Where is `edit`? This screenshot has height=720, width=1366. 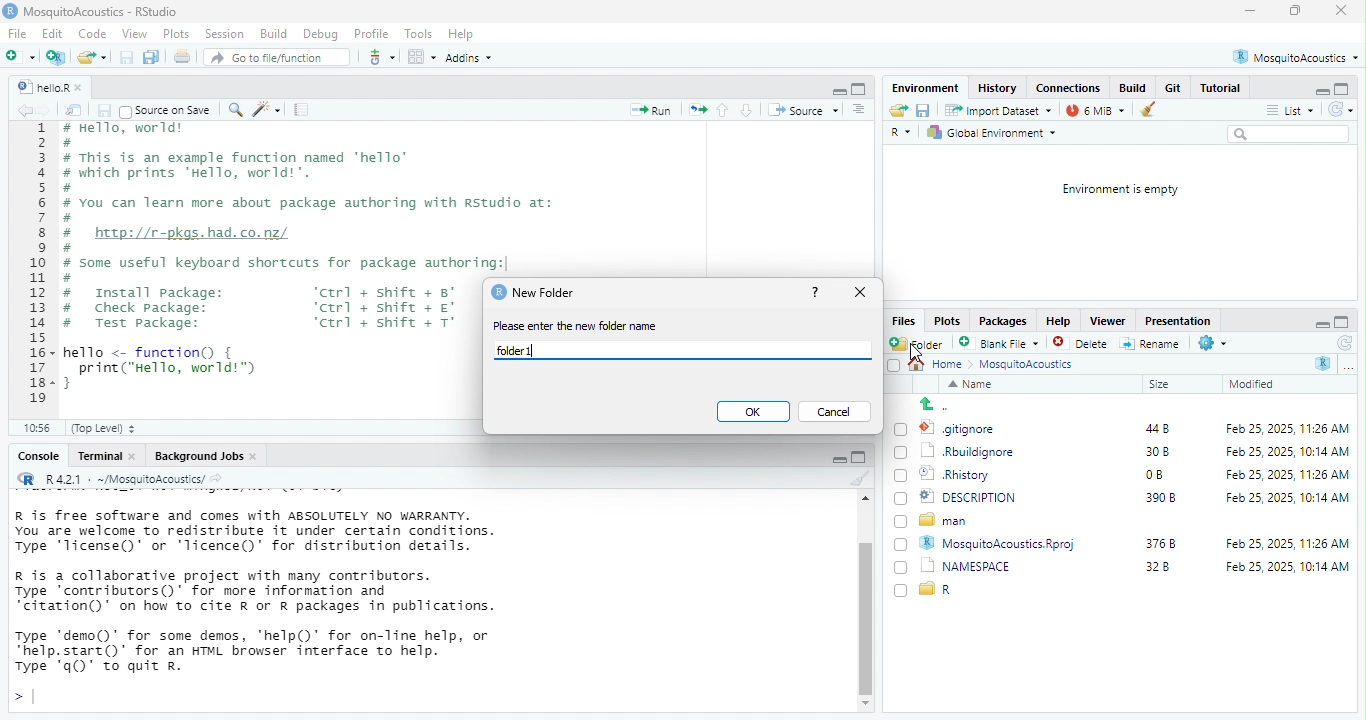
edit is located at coordinates (52, 35).